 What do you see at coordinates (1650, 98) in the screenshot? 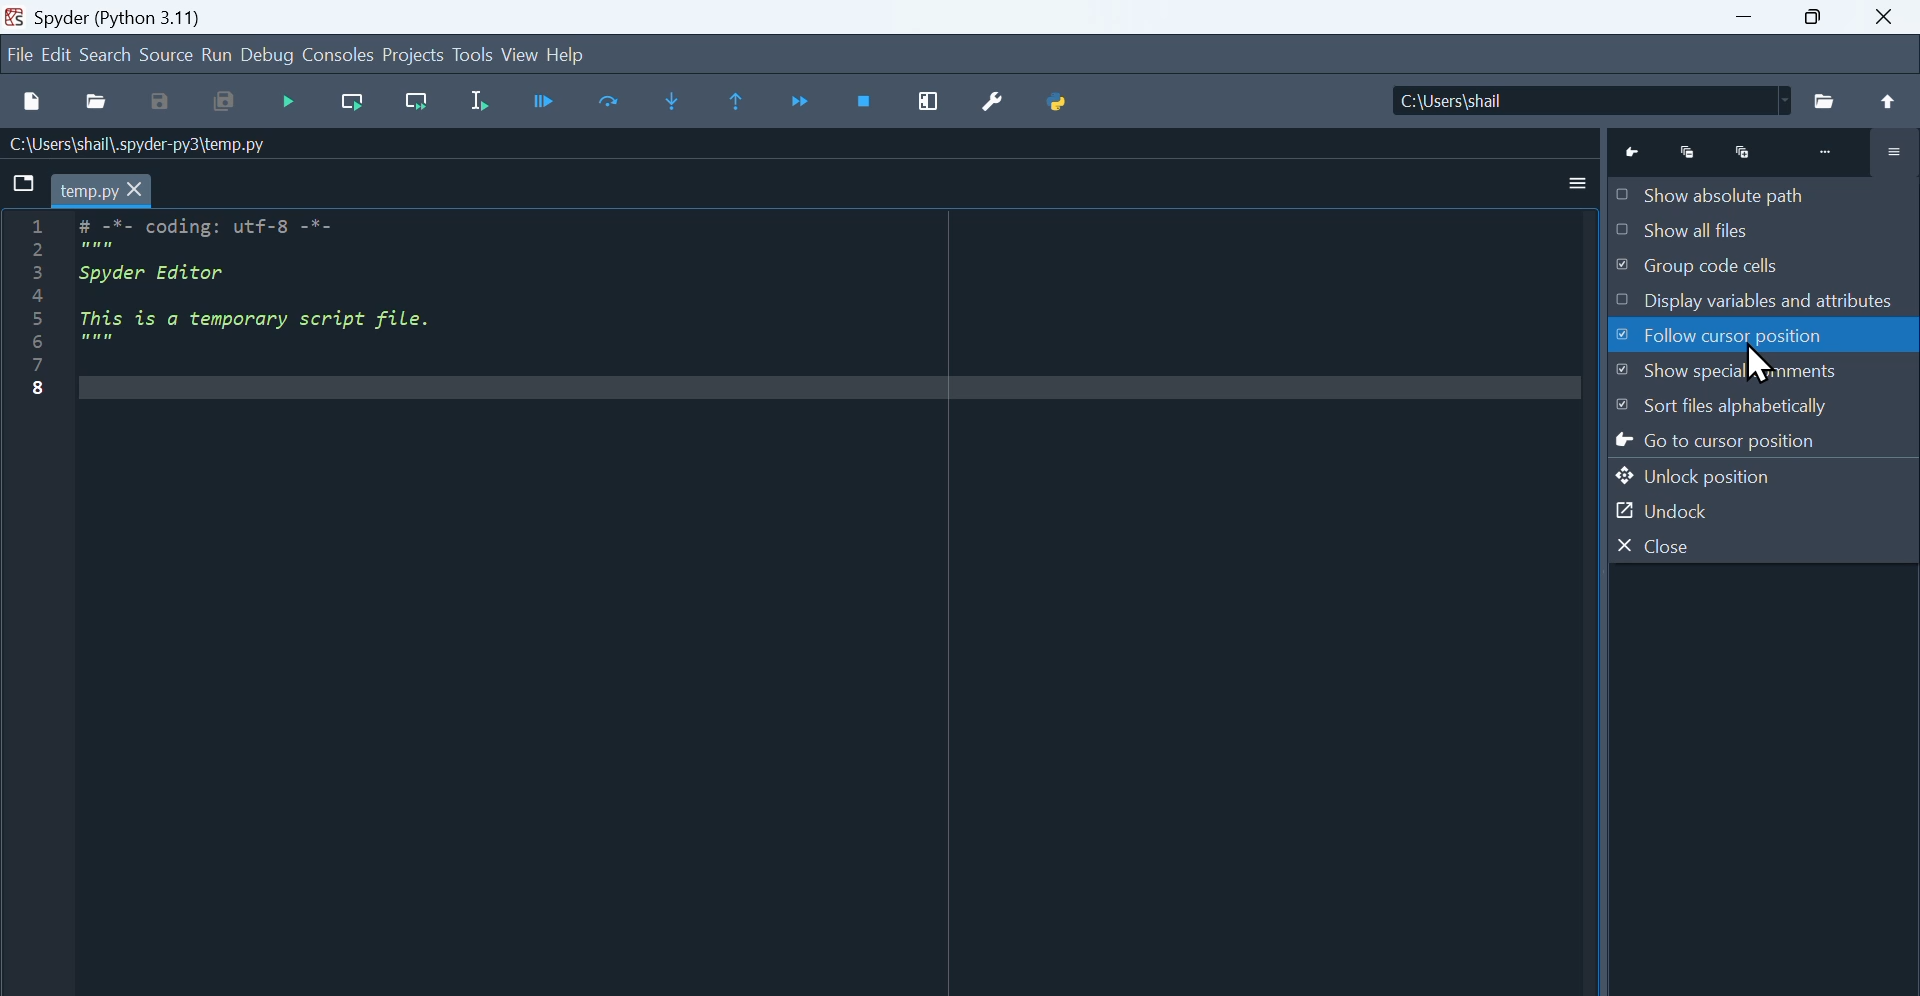
I see `Location of the file` at bounding box center [1650, 98].